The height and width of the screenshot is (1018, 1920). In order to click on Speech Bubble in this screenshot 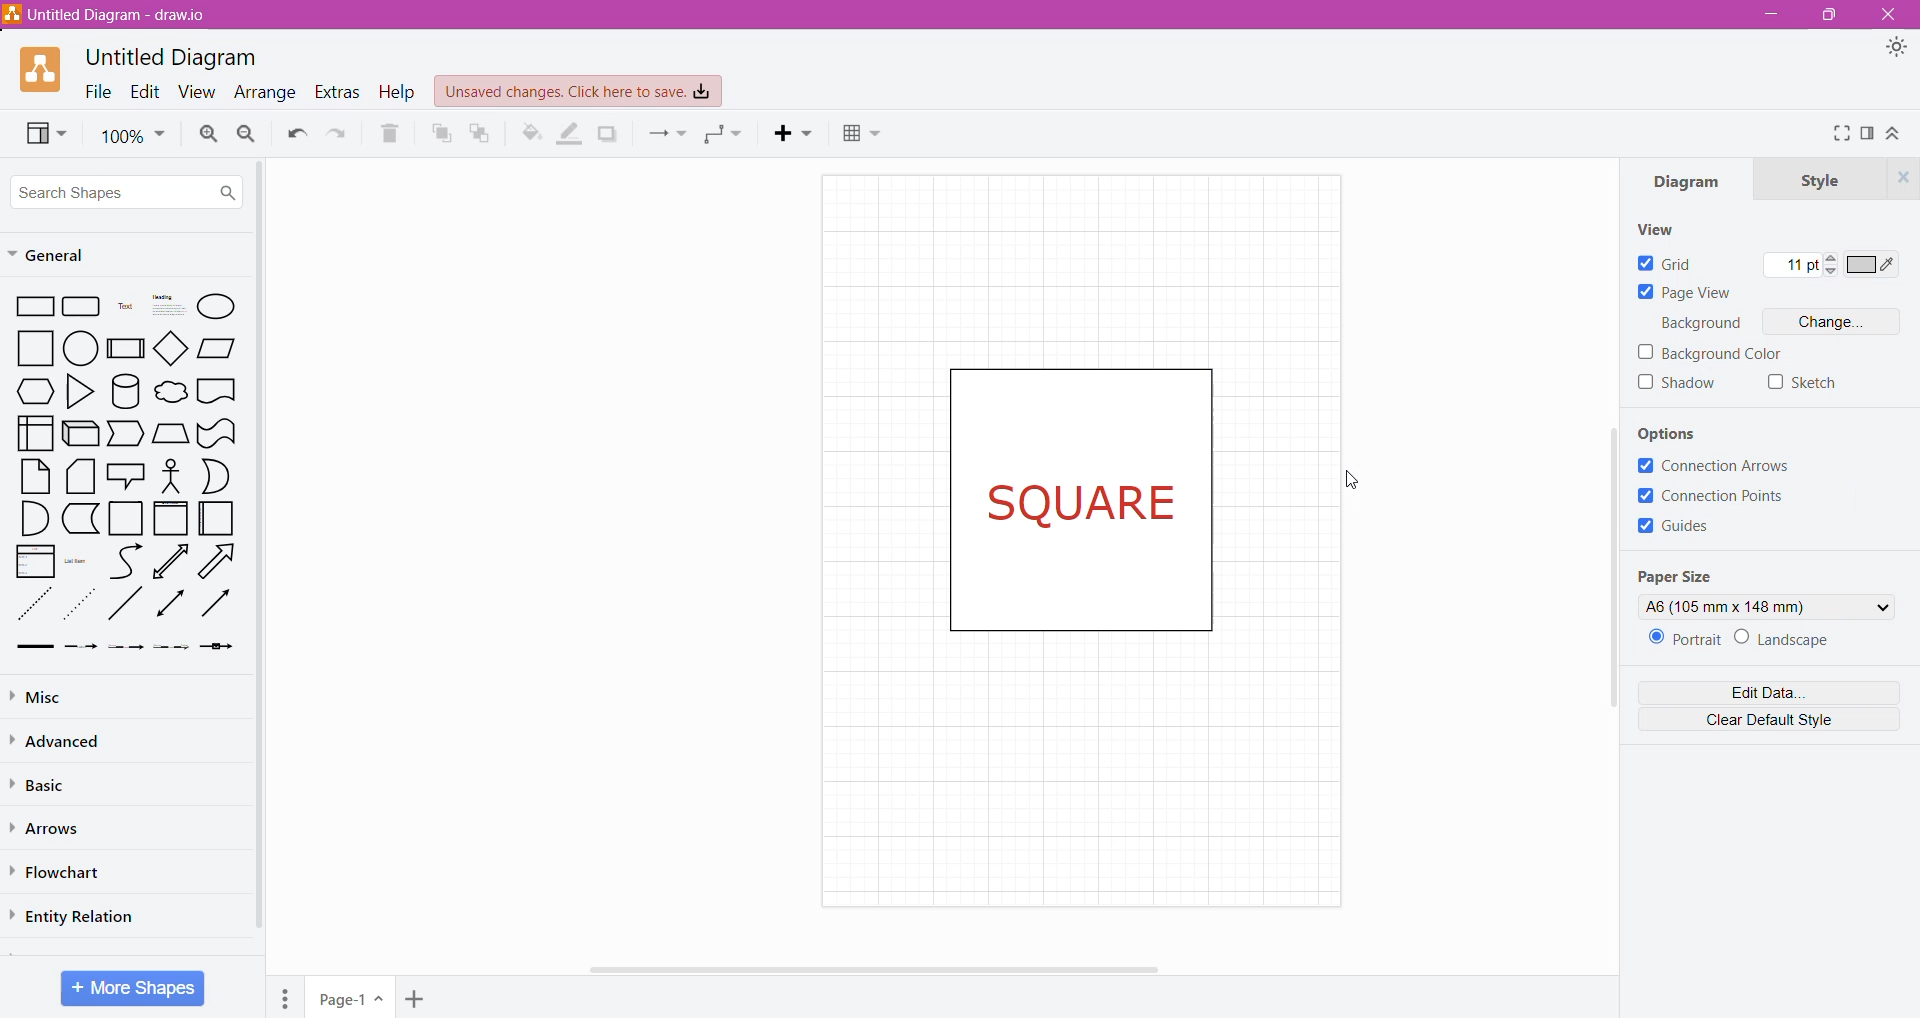, I will do `click(128, 473)`.